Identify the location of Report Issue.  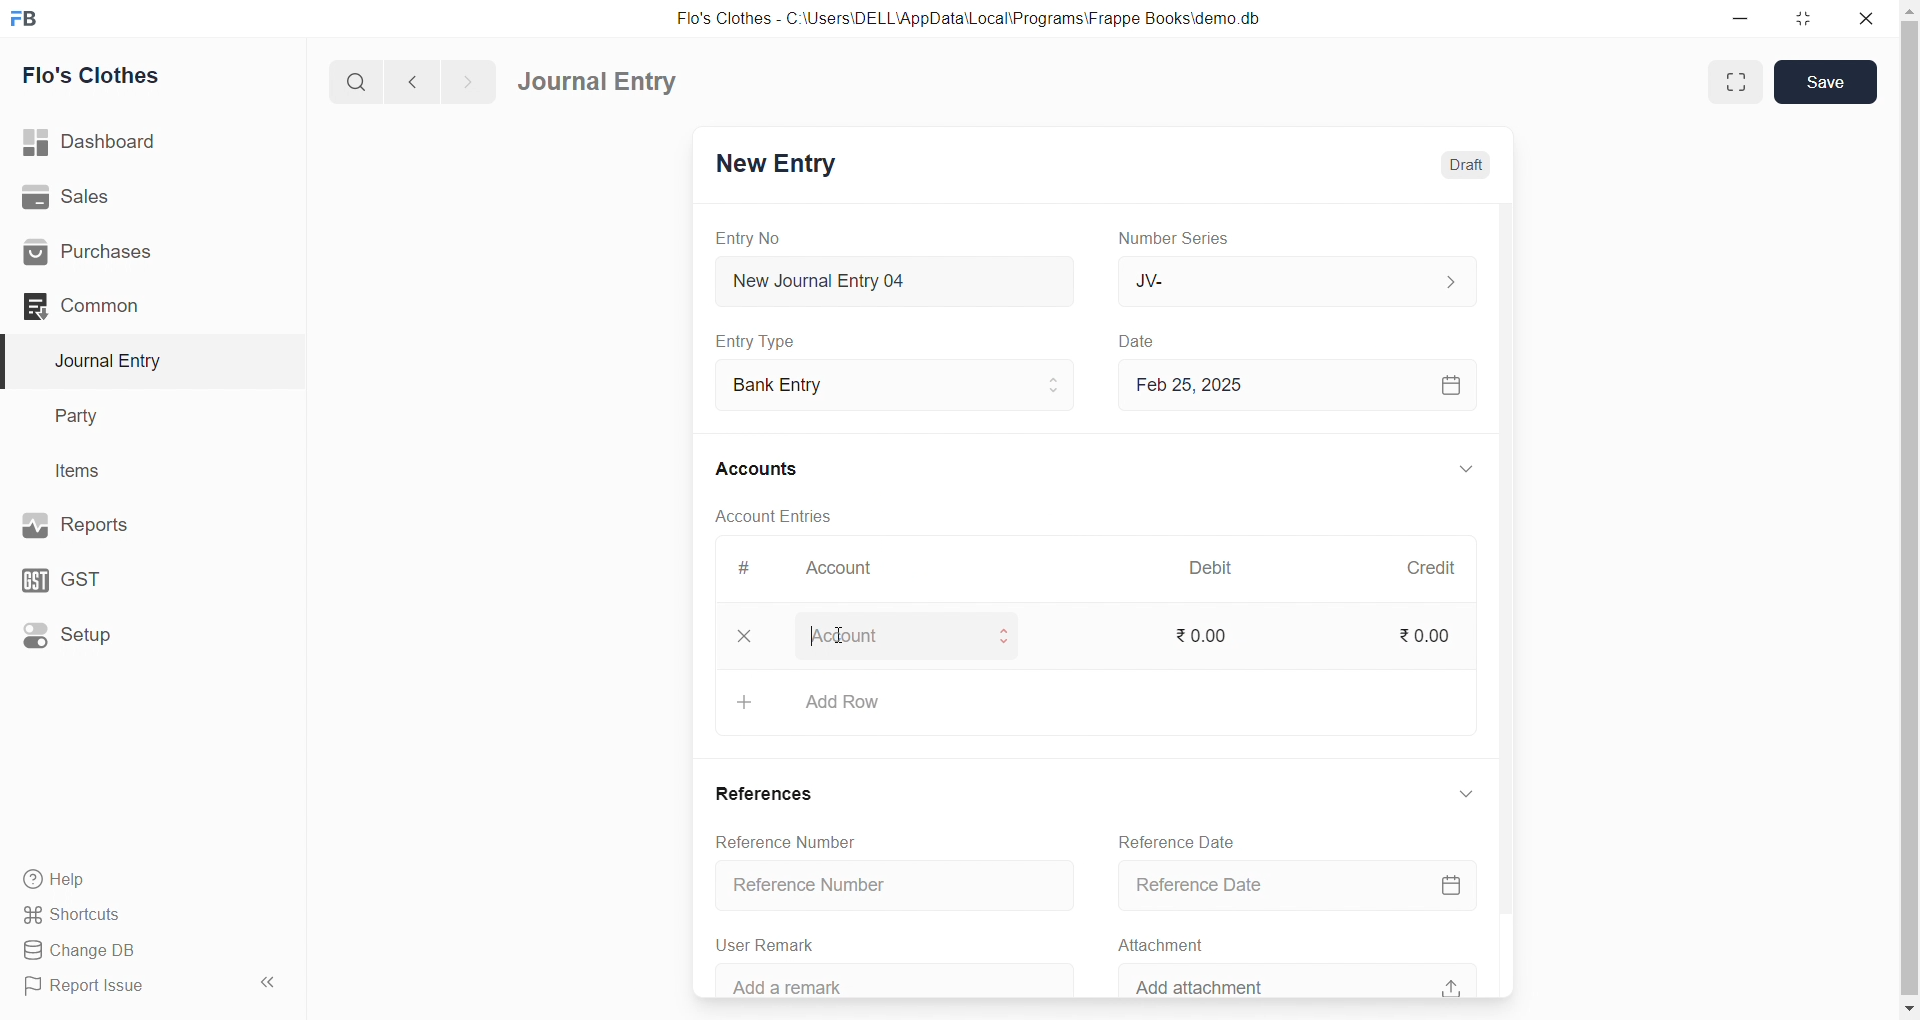
(124, 986).